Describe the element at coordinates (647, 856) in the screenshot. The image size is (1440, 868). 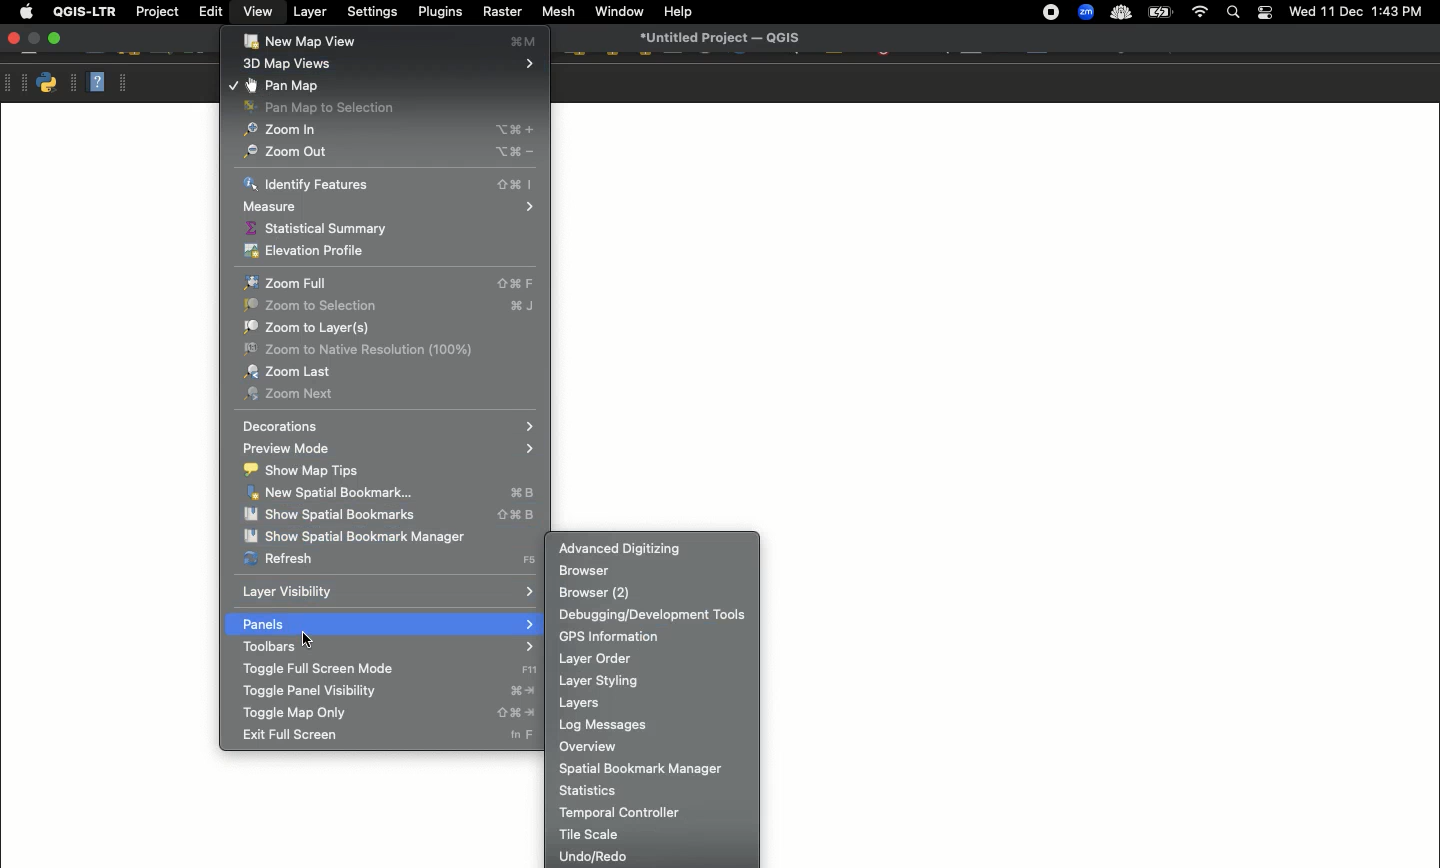
I see `Undo redo` at that location.